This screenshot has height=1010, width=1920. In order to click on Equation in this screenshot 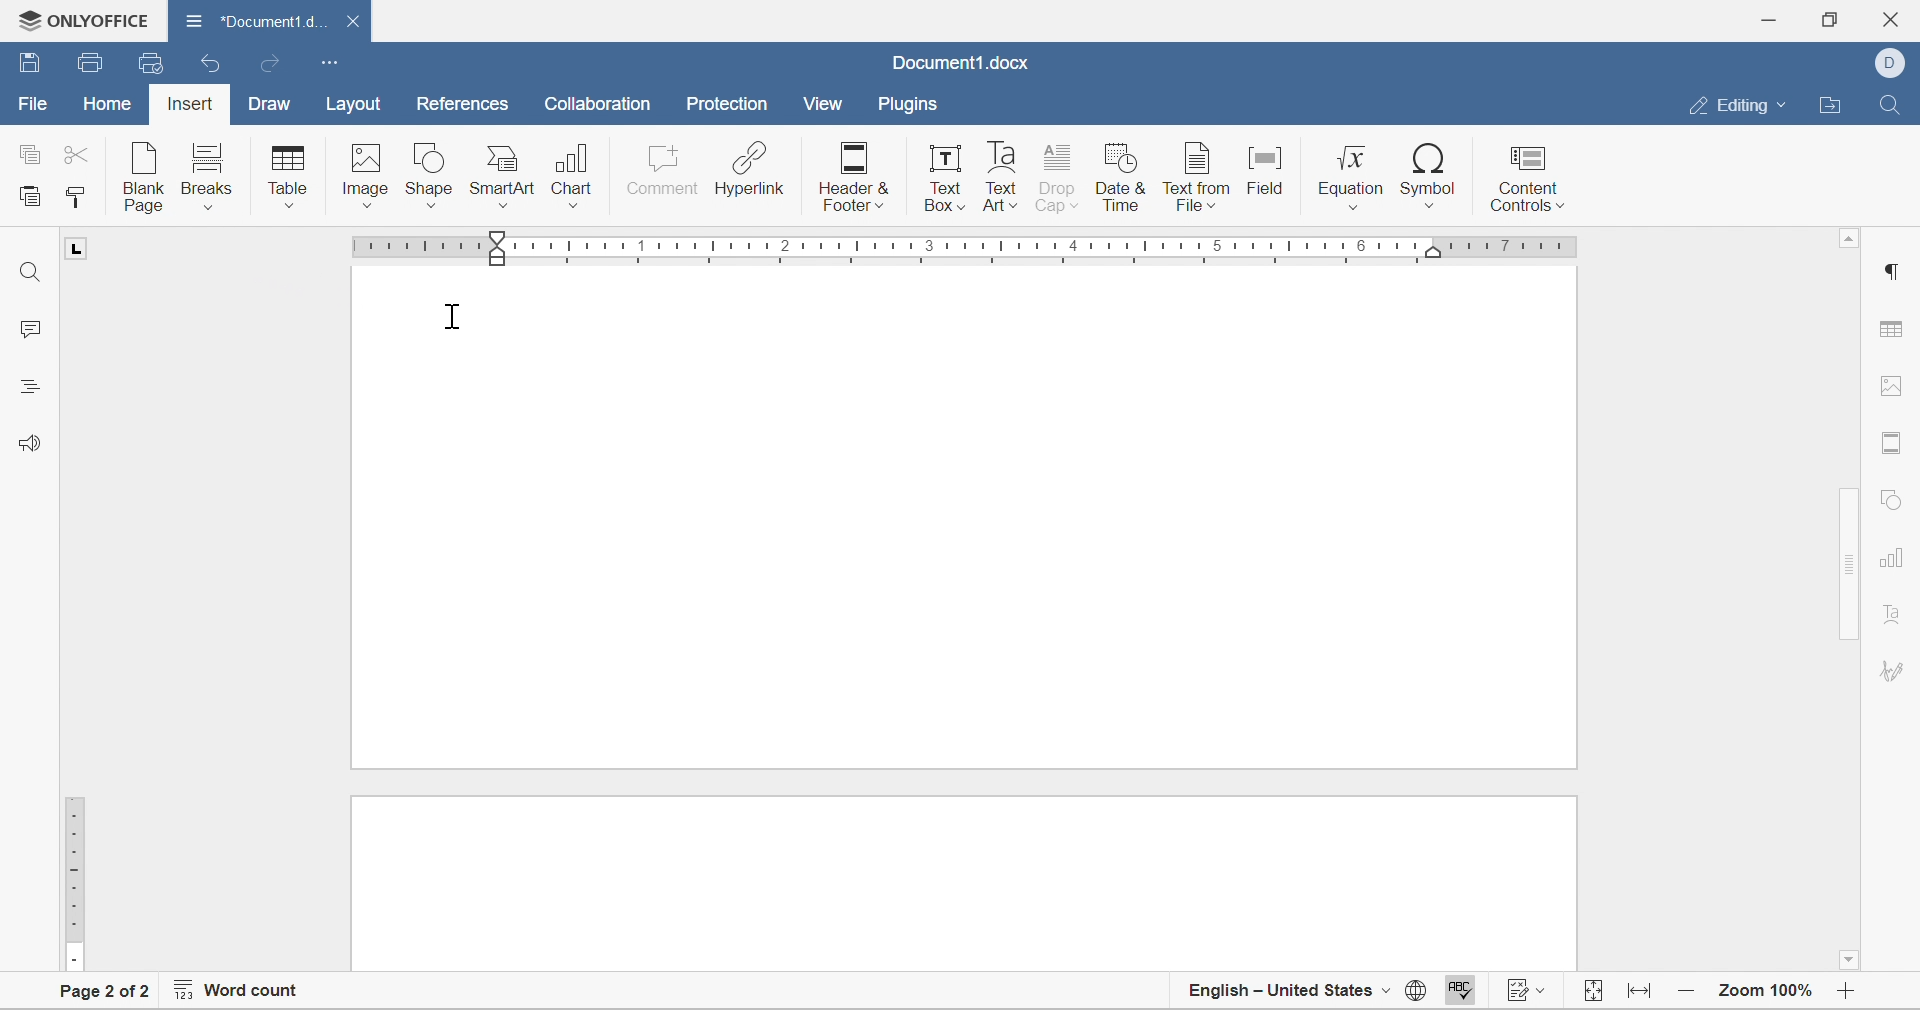, I will do `click(1352, 177)`.